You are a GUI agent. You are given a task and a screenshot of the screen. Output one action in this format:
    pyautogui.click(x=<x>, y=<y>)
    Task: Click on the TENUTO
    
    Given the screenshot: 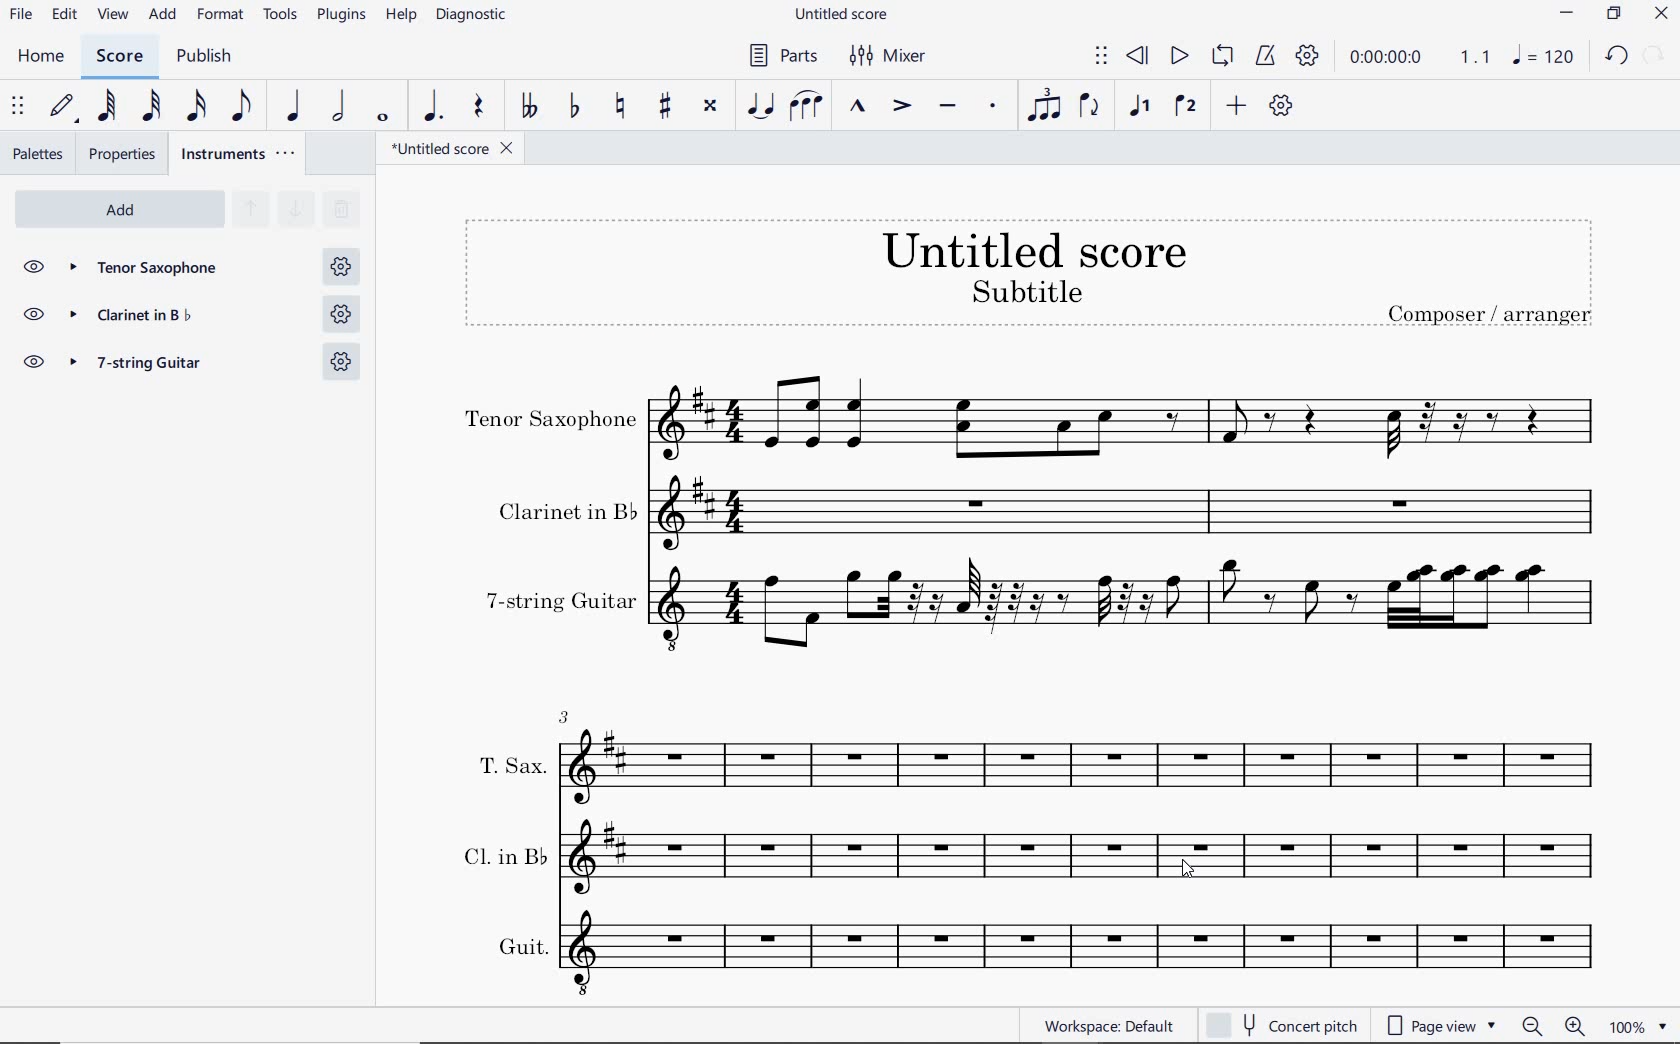 What is the action you would take?
    pyautogui.click(x=947, y=109)
    